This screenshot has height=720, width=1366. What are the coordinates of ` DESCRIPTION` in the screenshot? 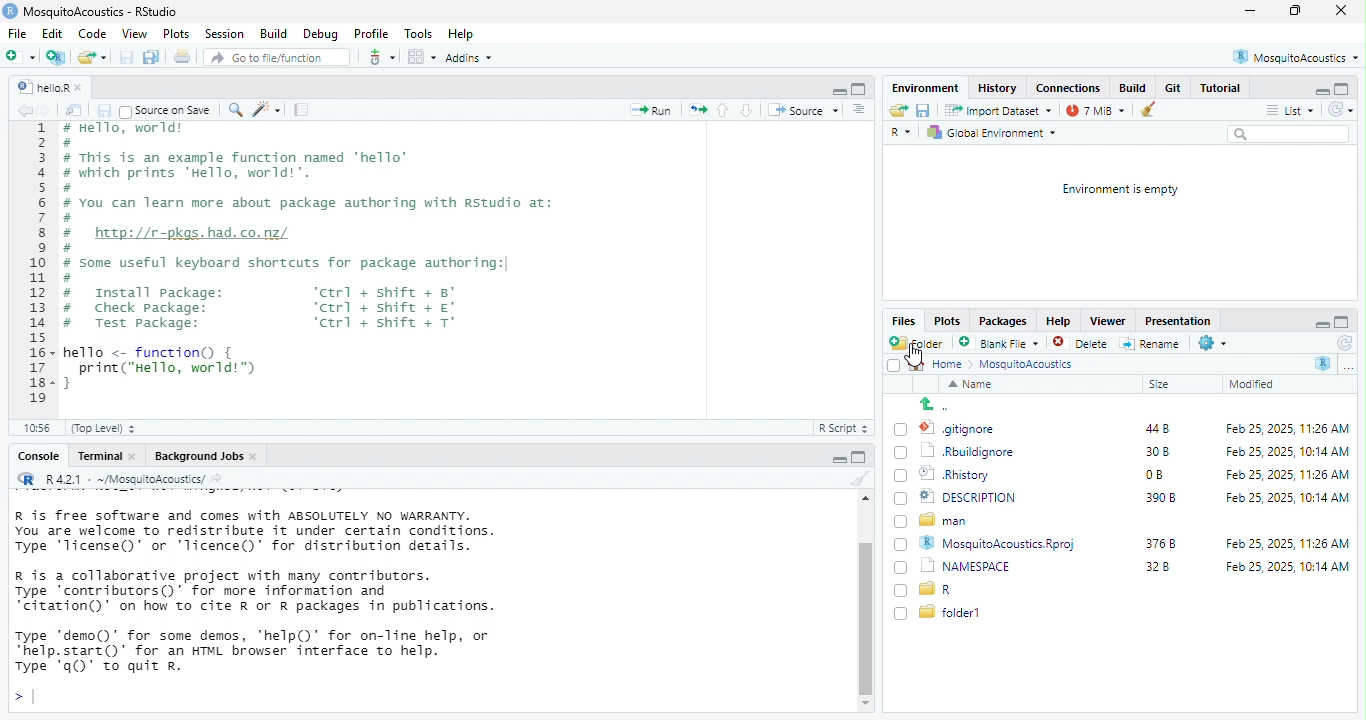 It's located at (983, 498).